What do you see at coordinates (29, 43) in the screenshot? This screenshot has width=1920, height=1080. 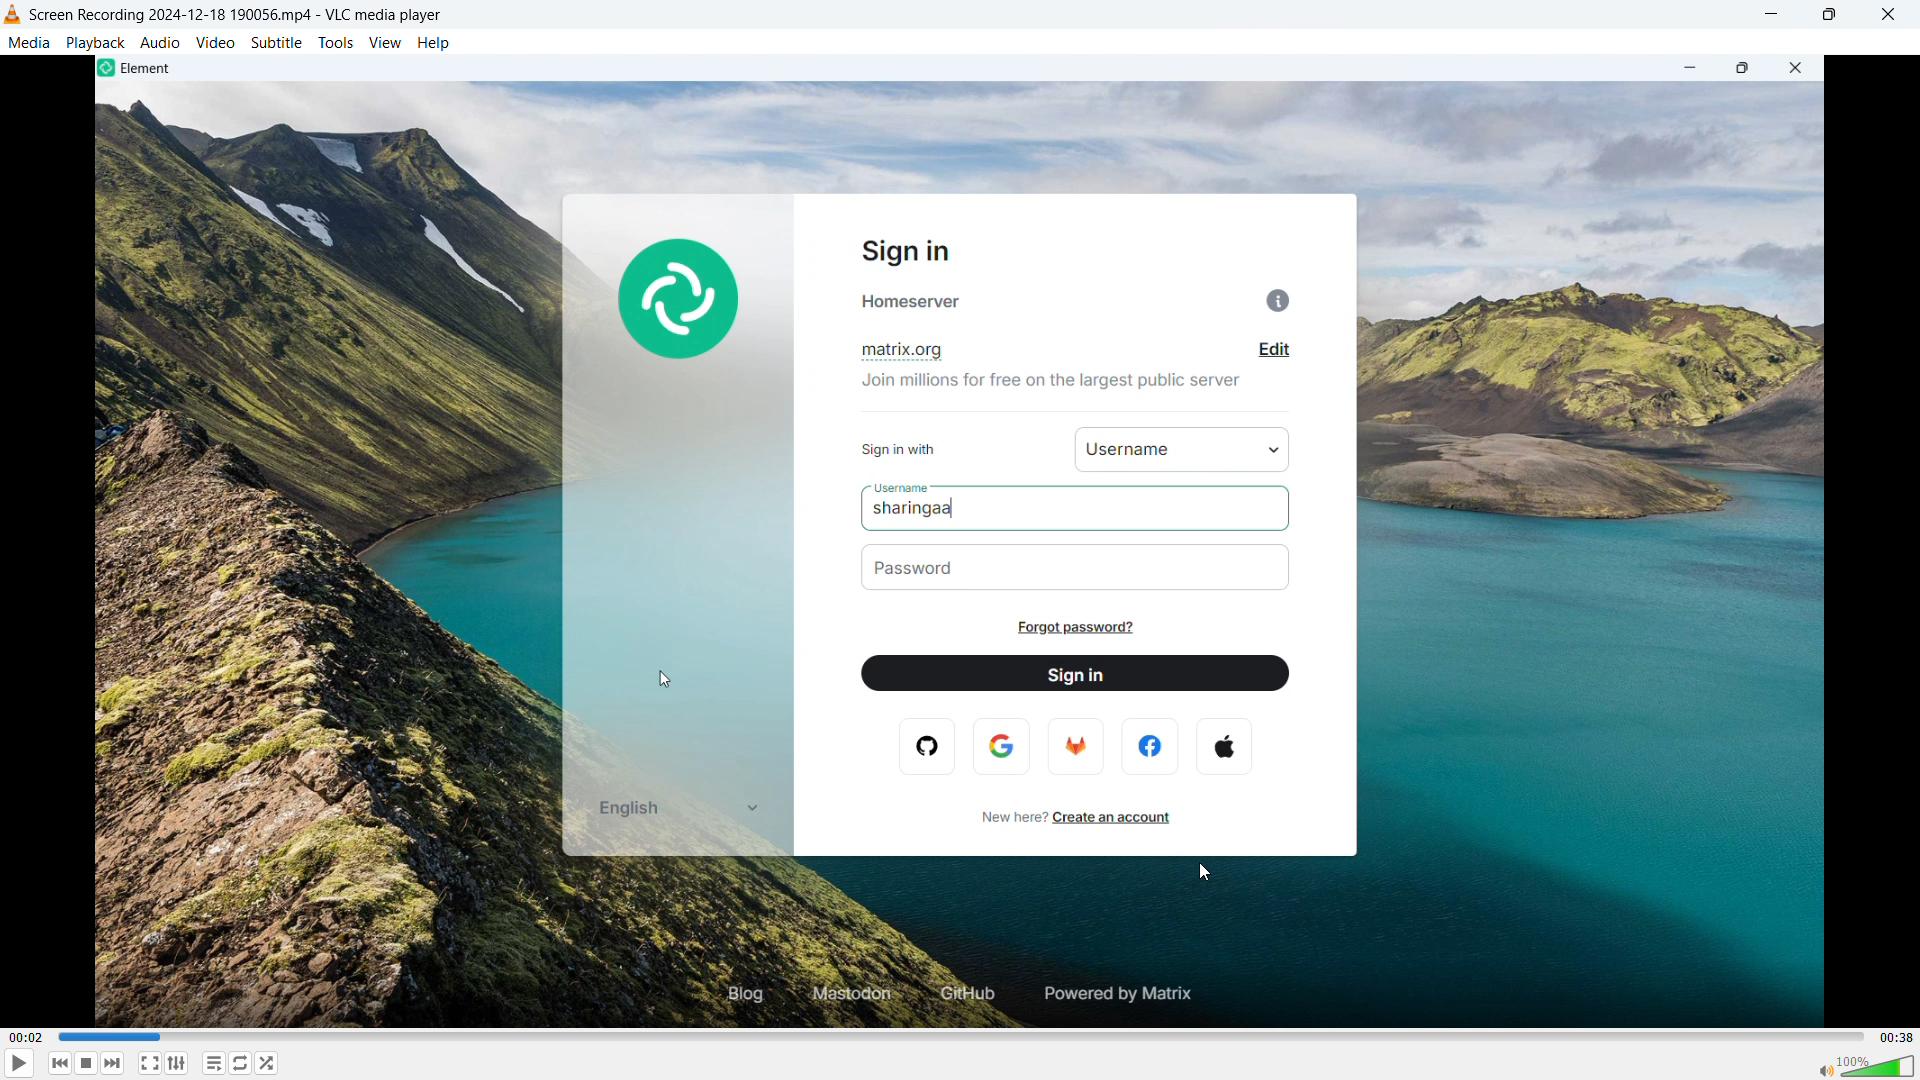 I see `Media ` at bounding box center [29, 43].